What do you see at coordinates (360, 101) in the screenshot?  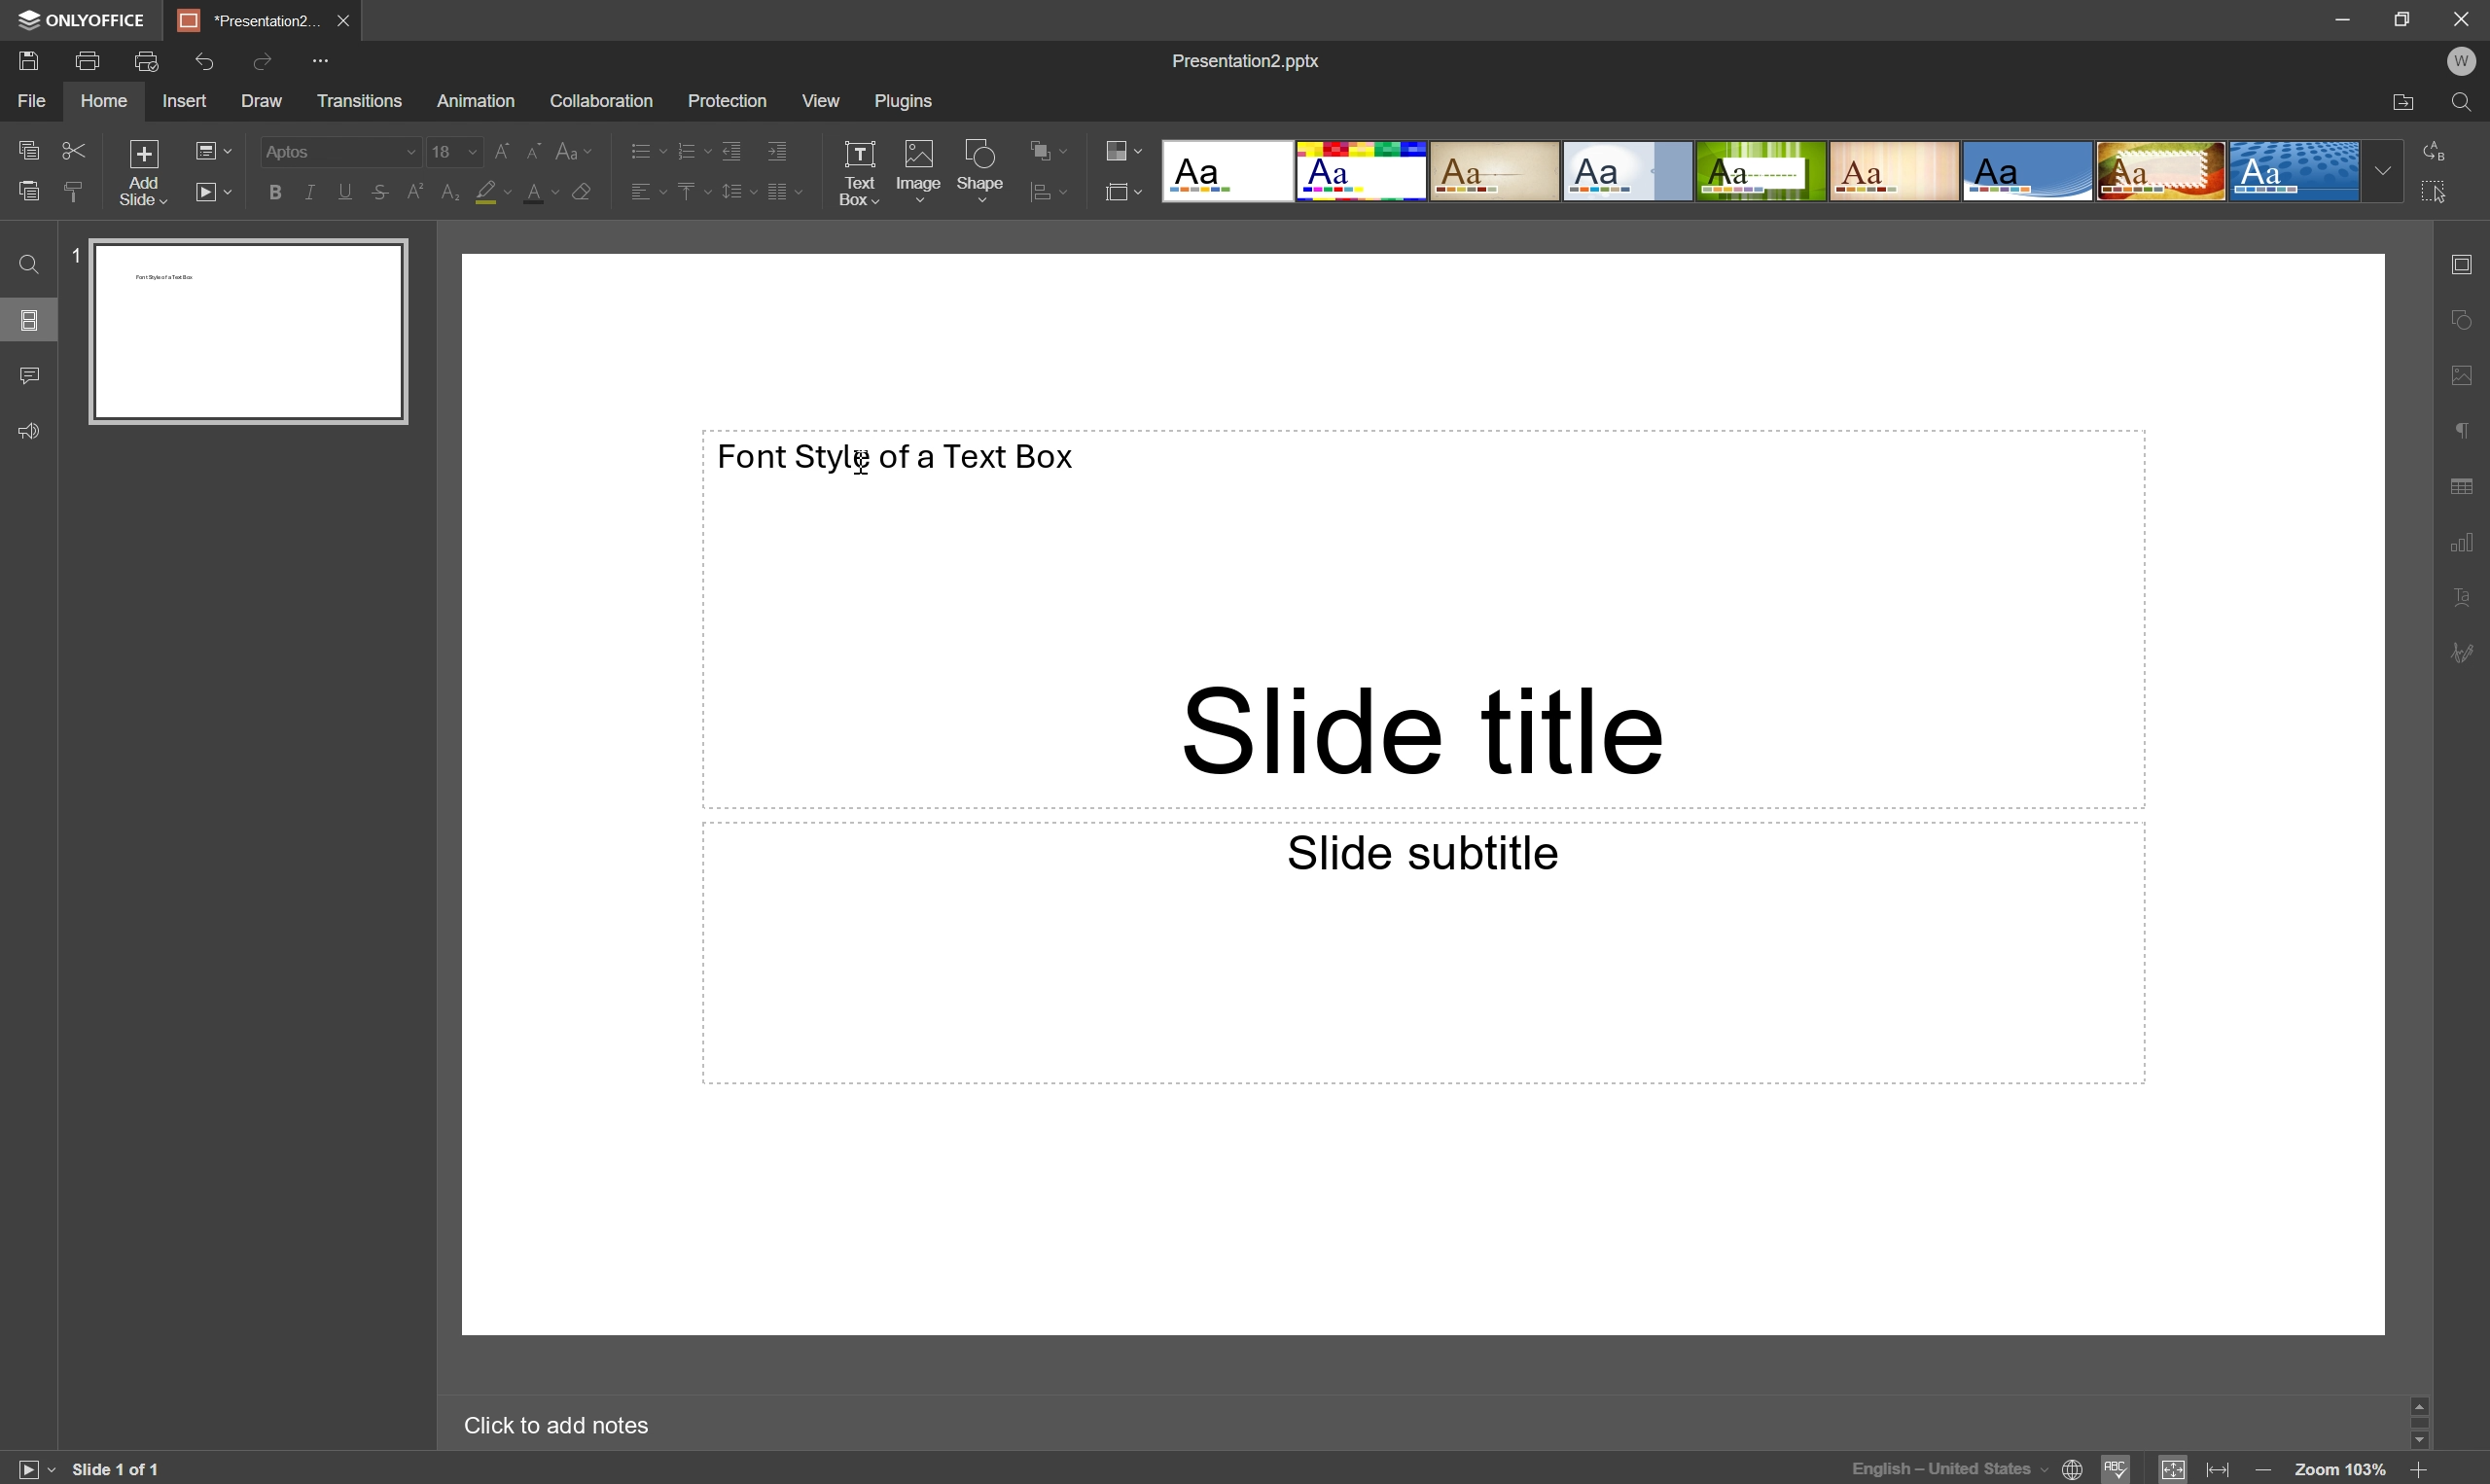 I see `Transitions` at bounding box center [360, 101].